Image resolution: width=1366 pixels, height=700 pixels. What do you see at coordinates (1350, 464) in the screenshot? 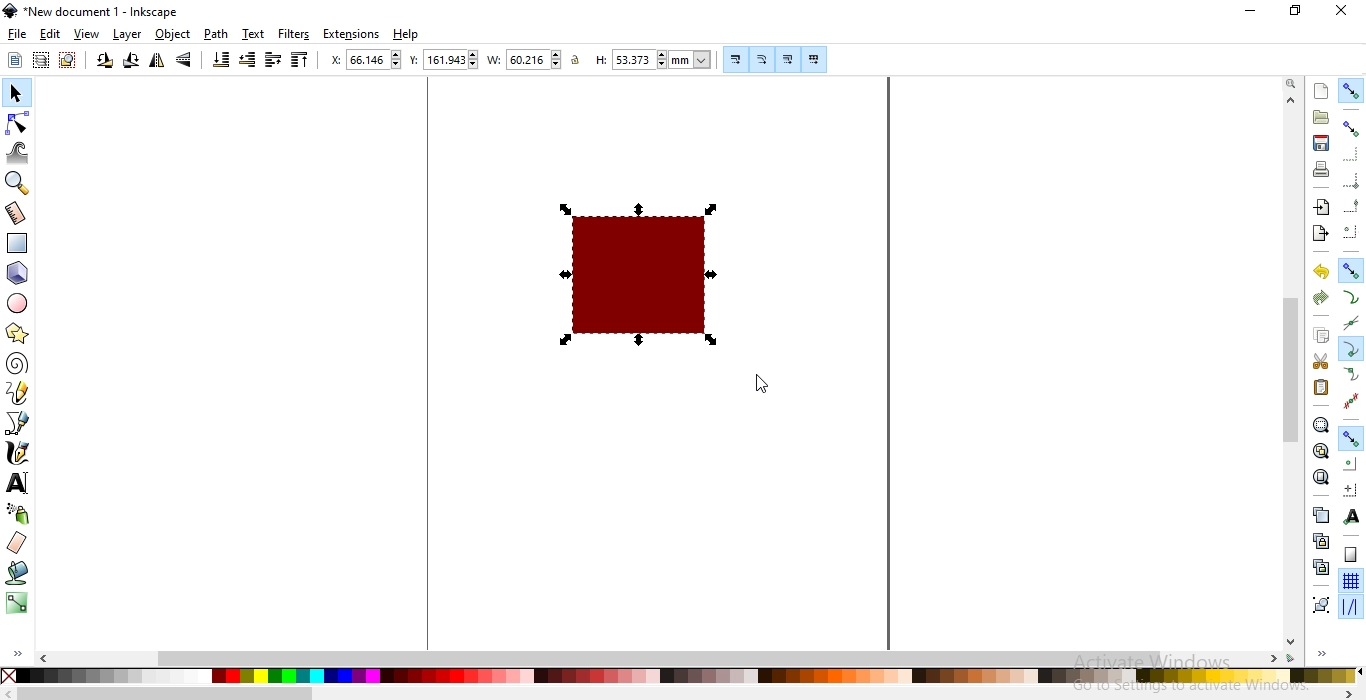
I see `snap centers to objects` at bounding box center [1350, 464].